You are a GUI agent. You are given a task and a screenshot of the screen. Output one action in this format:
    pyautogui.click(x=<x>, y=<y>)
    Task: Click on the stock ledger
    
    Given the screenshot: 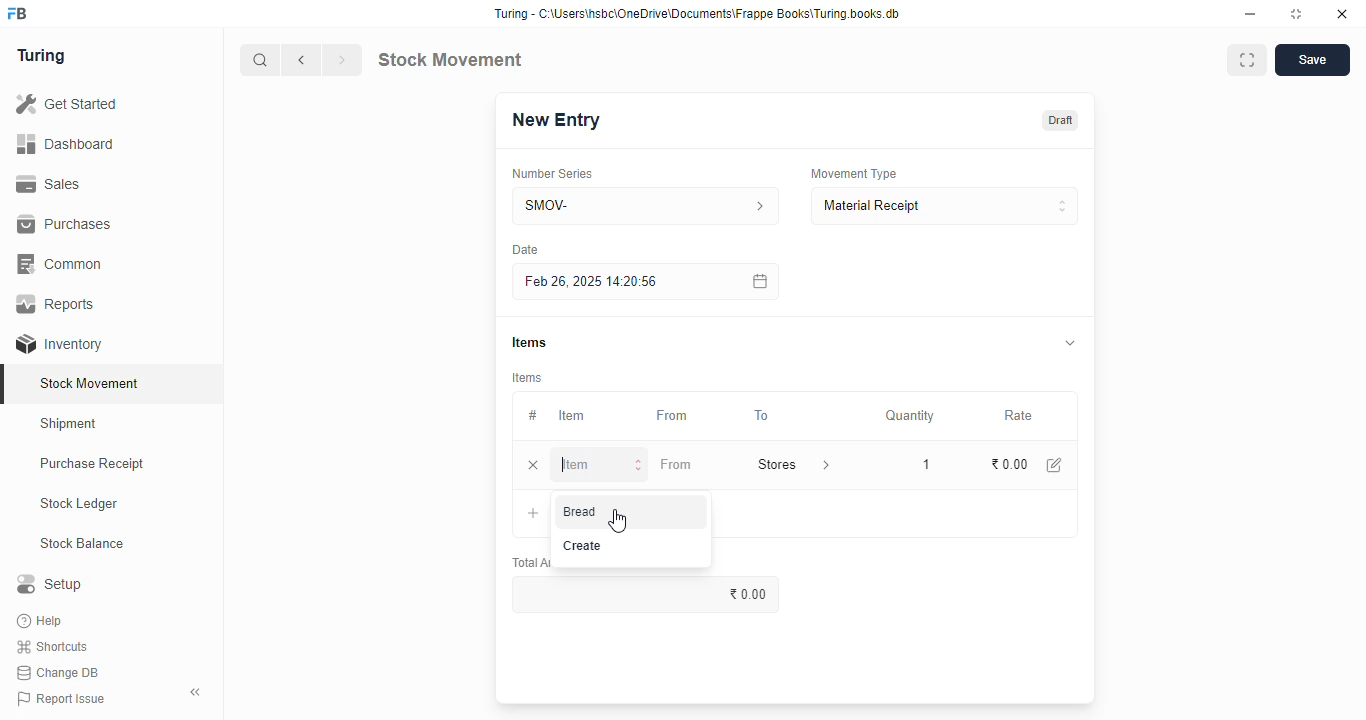 What is the action you would take?
    pyautogui.click(x=80, y=504)
    